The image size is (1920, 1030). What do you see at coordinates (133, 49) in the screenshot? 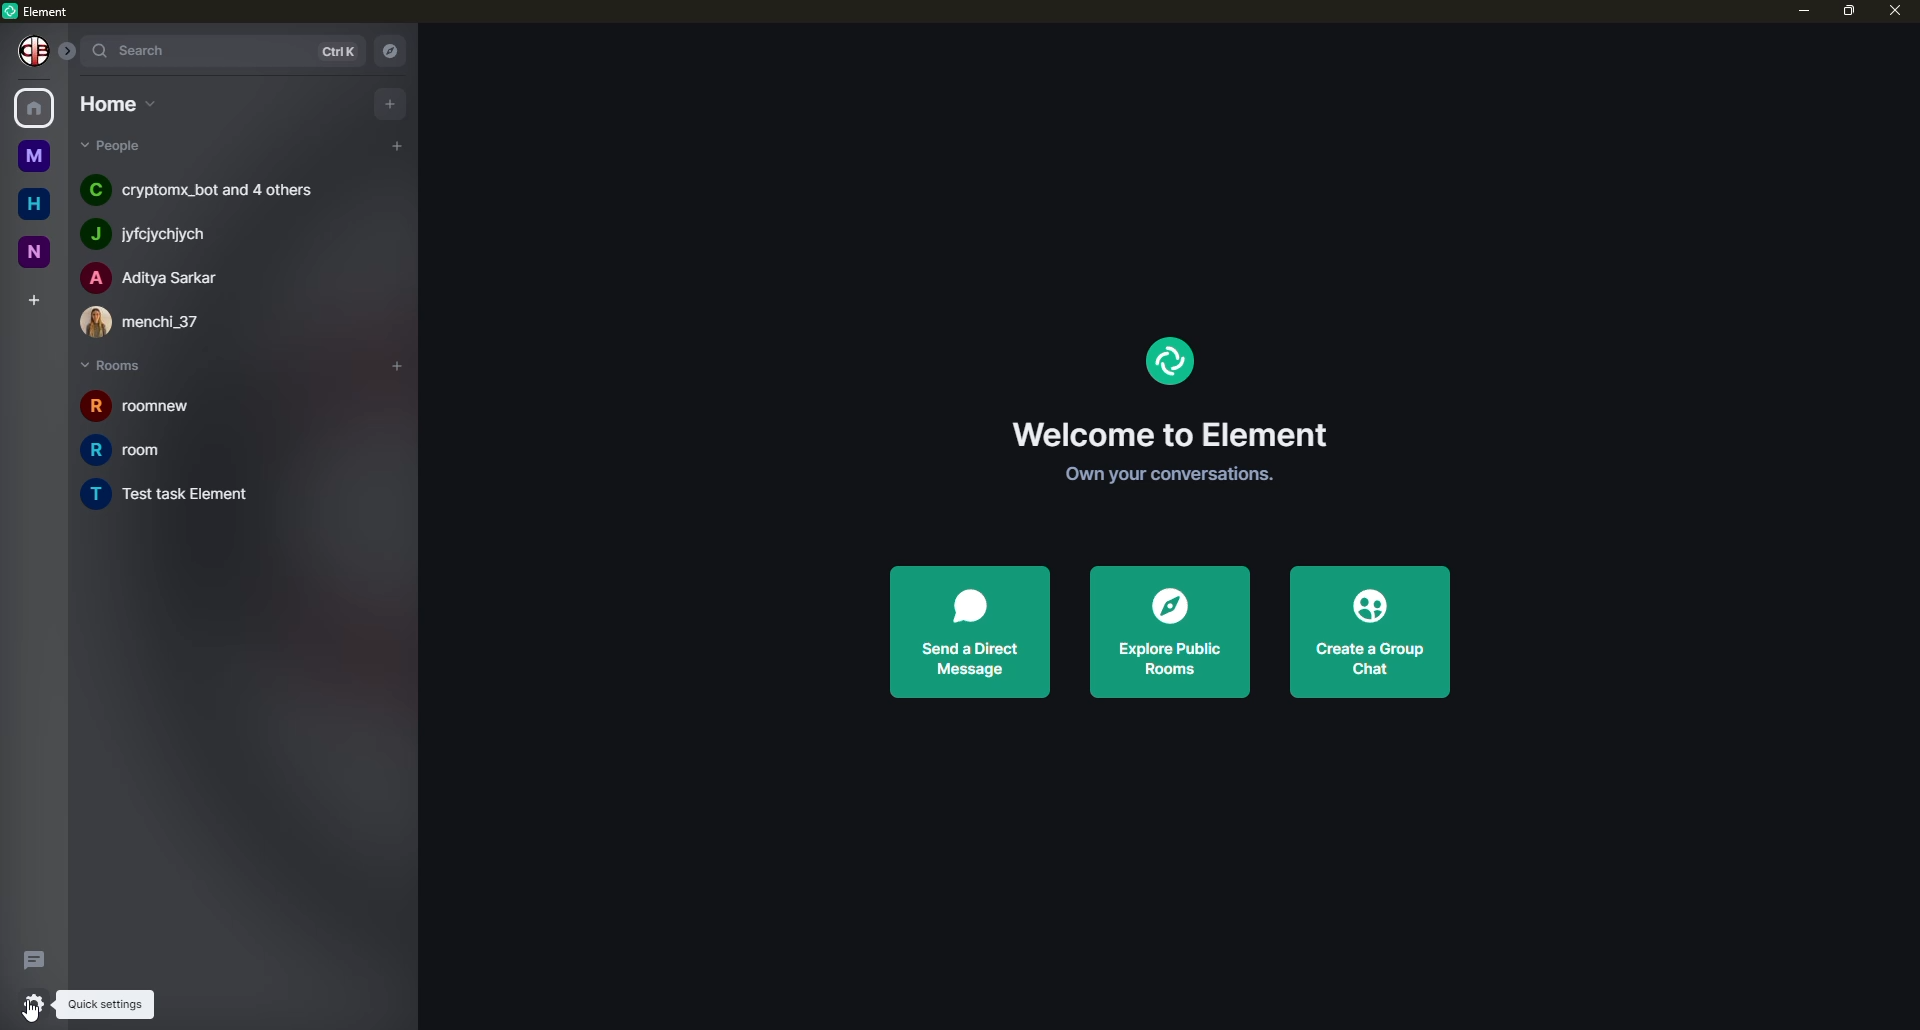
I see `search` at bounding box center [133, 49].